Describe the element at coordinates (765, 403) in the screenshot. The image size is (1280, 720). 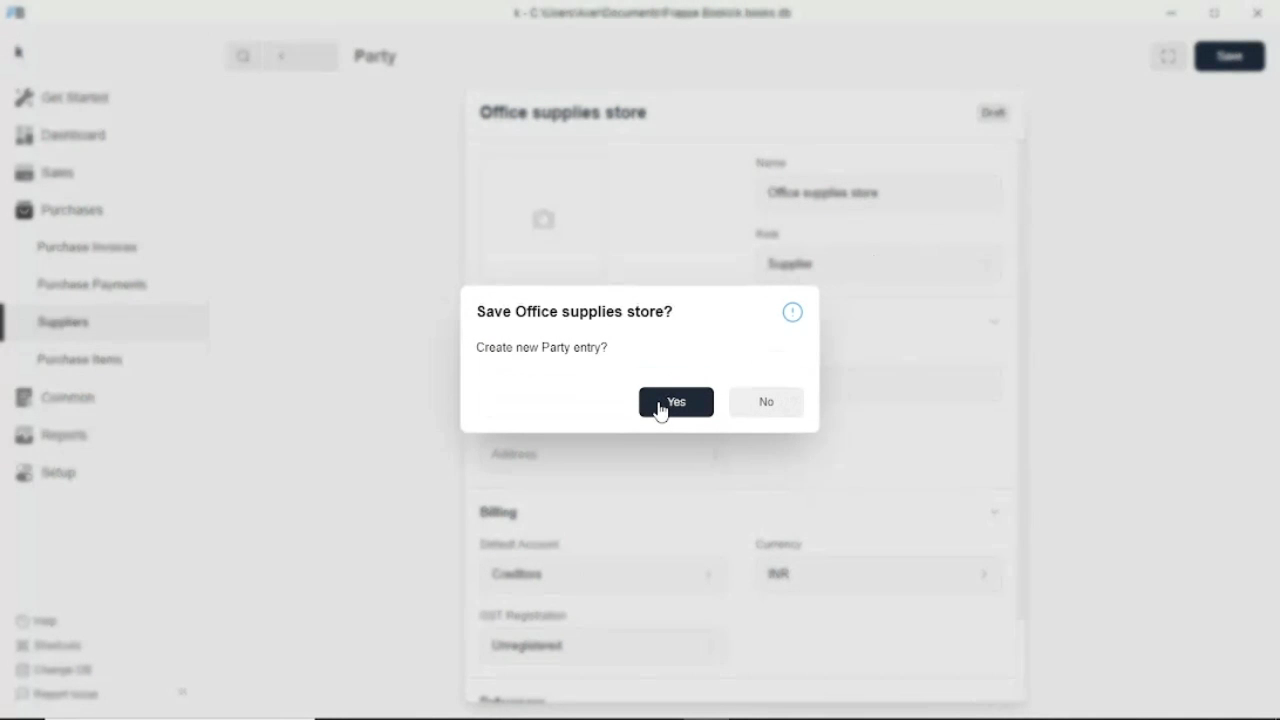
I see `No` at that location.